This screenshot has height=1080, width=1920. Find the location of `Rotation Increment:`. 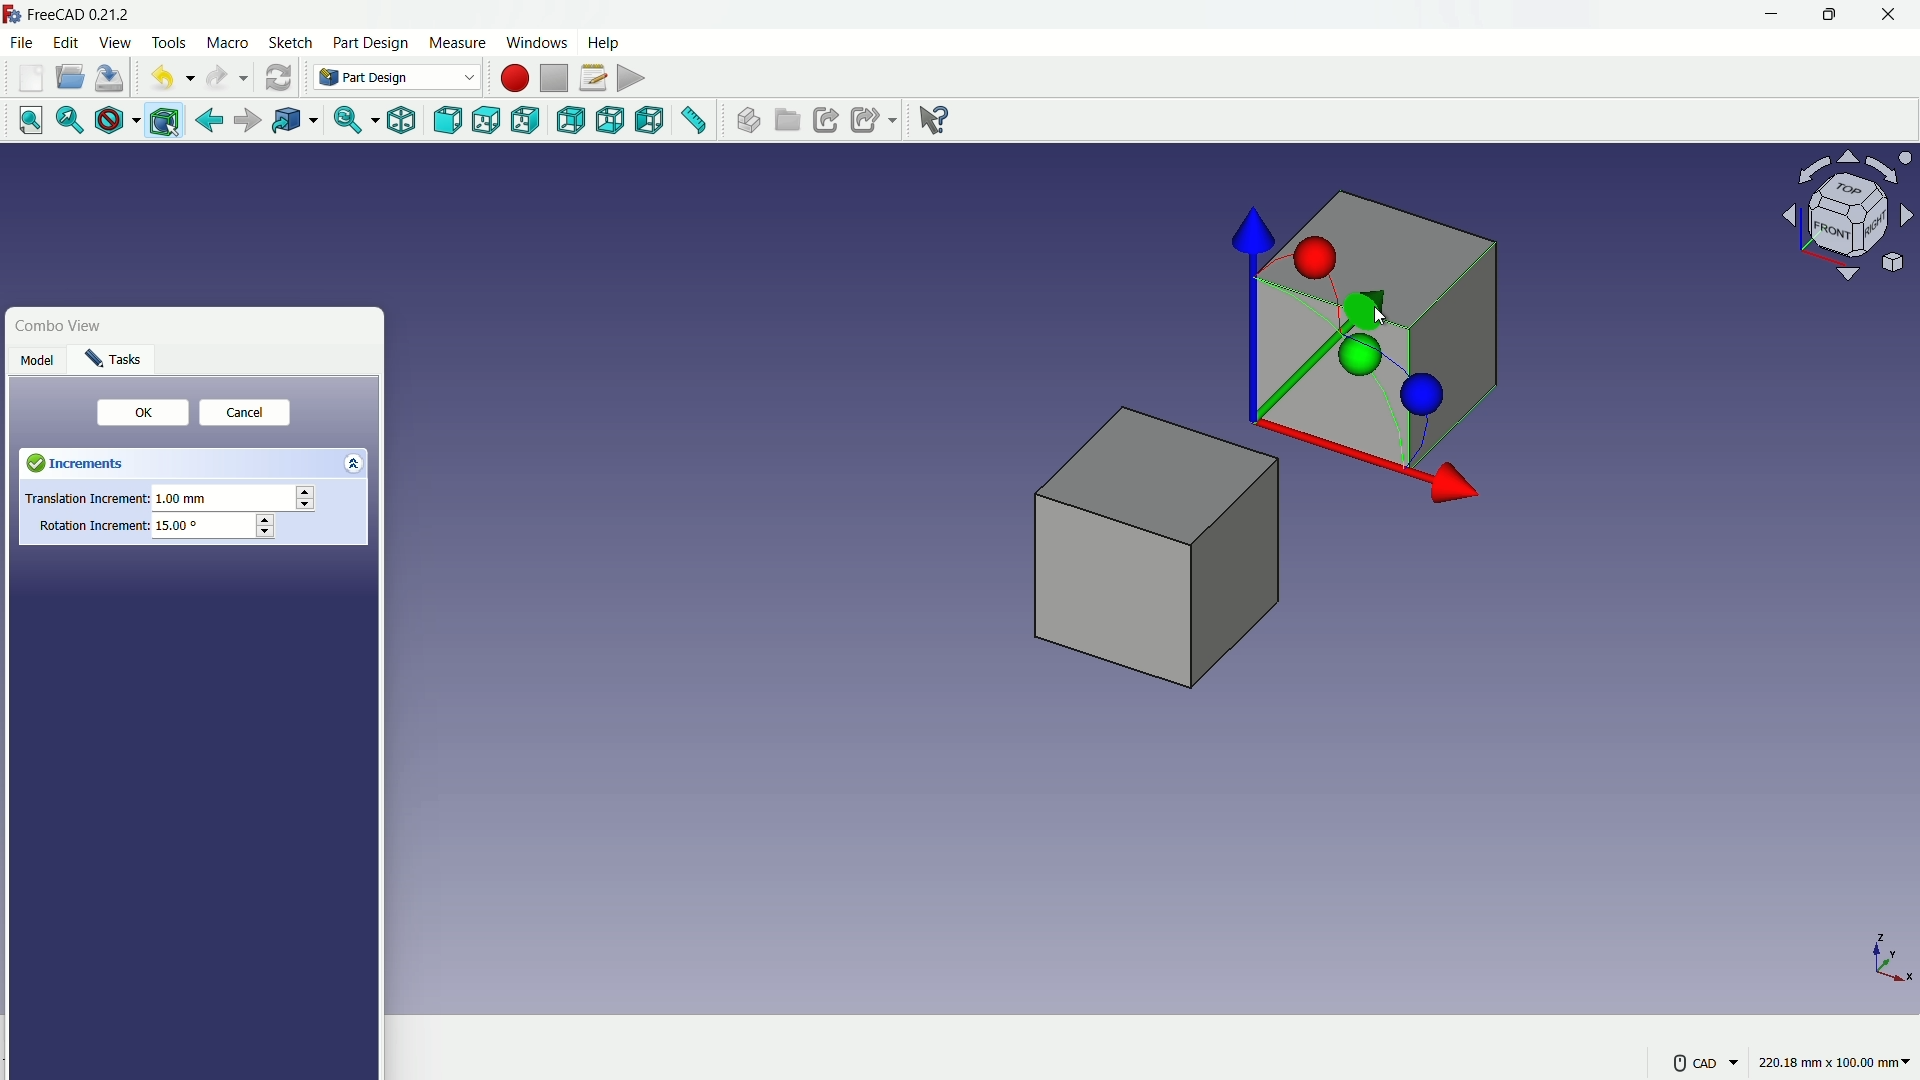

Rotation Increment: is located at coordinates (92, 526).